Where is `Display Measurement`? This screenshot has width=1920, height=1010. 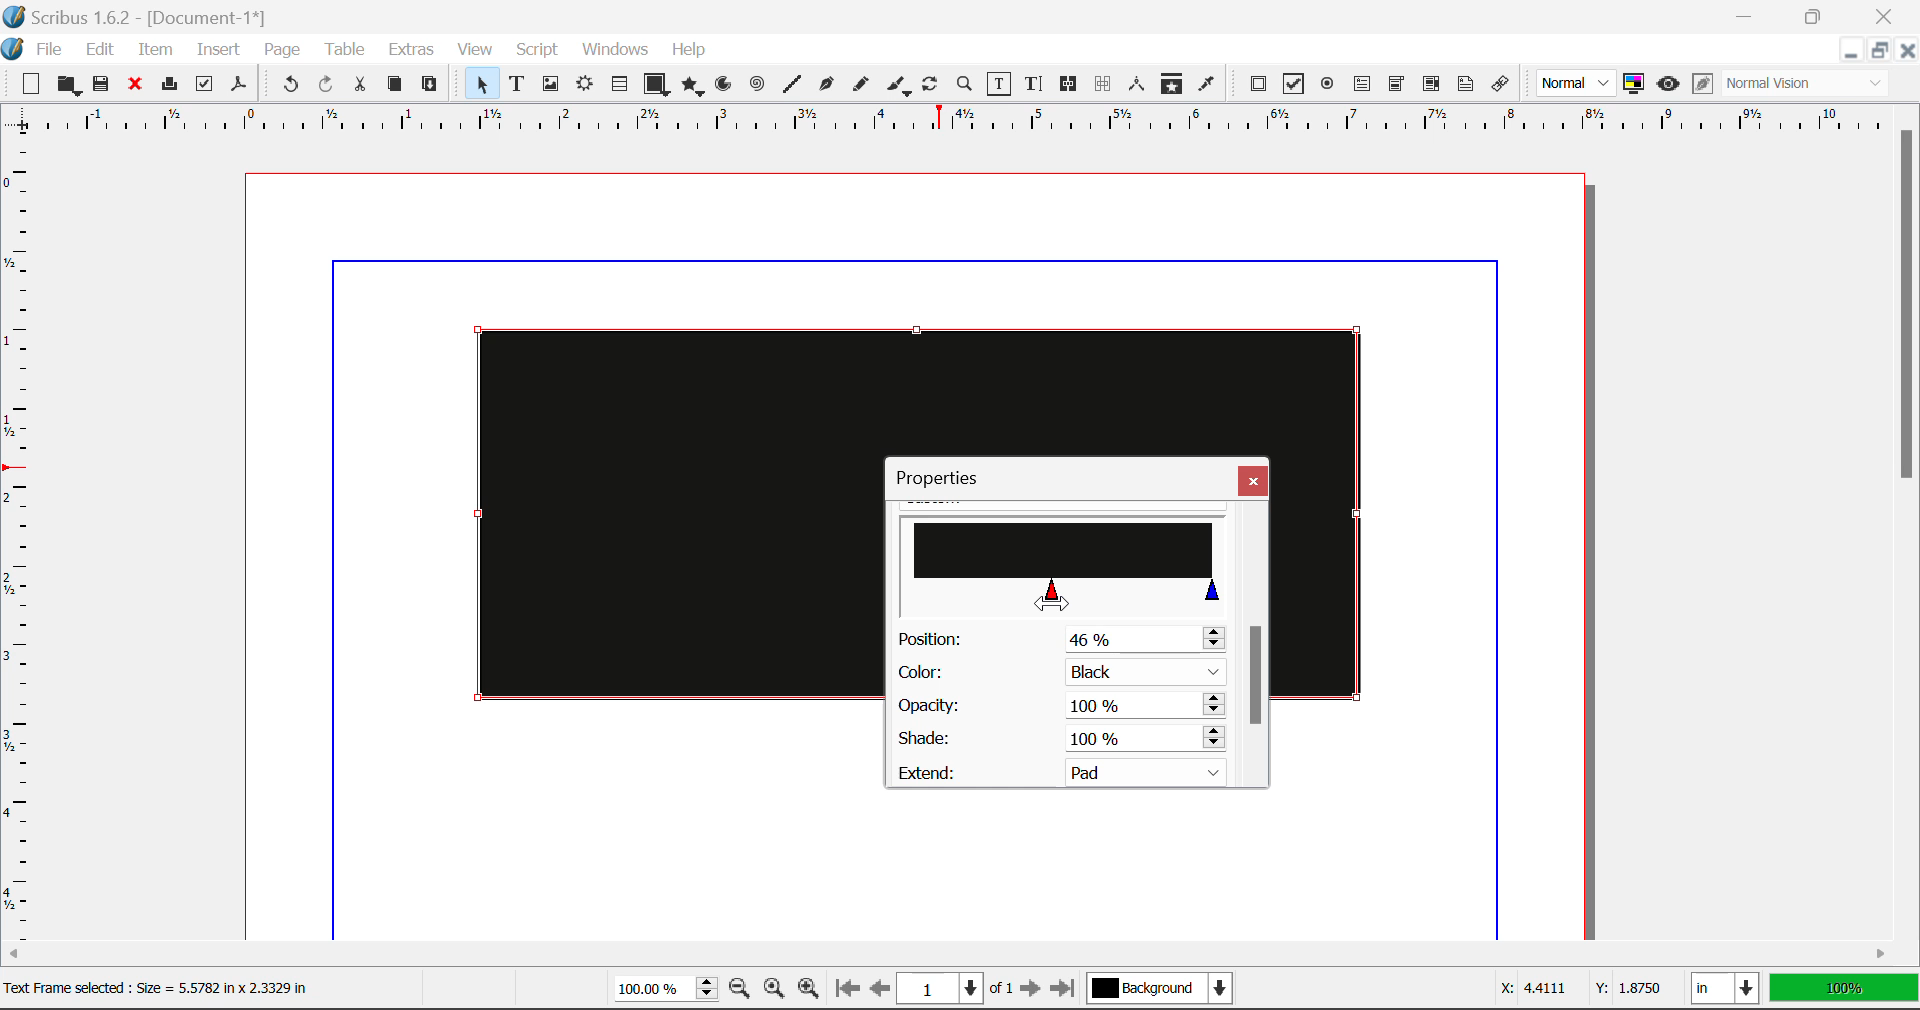
Display Measurement is located at coordinates (1844, 991).